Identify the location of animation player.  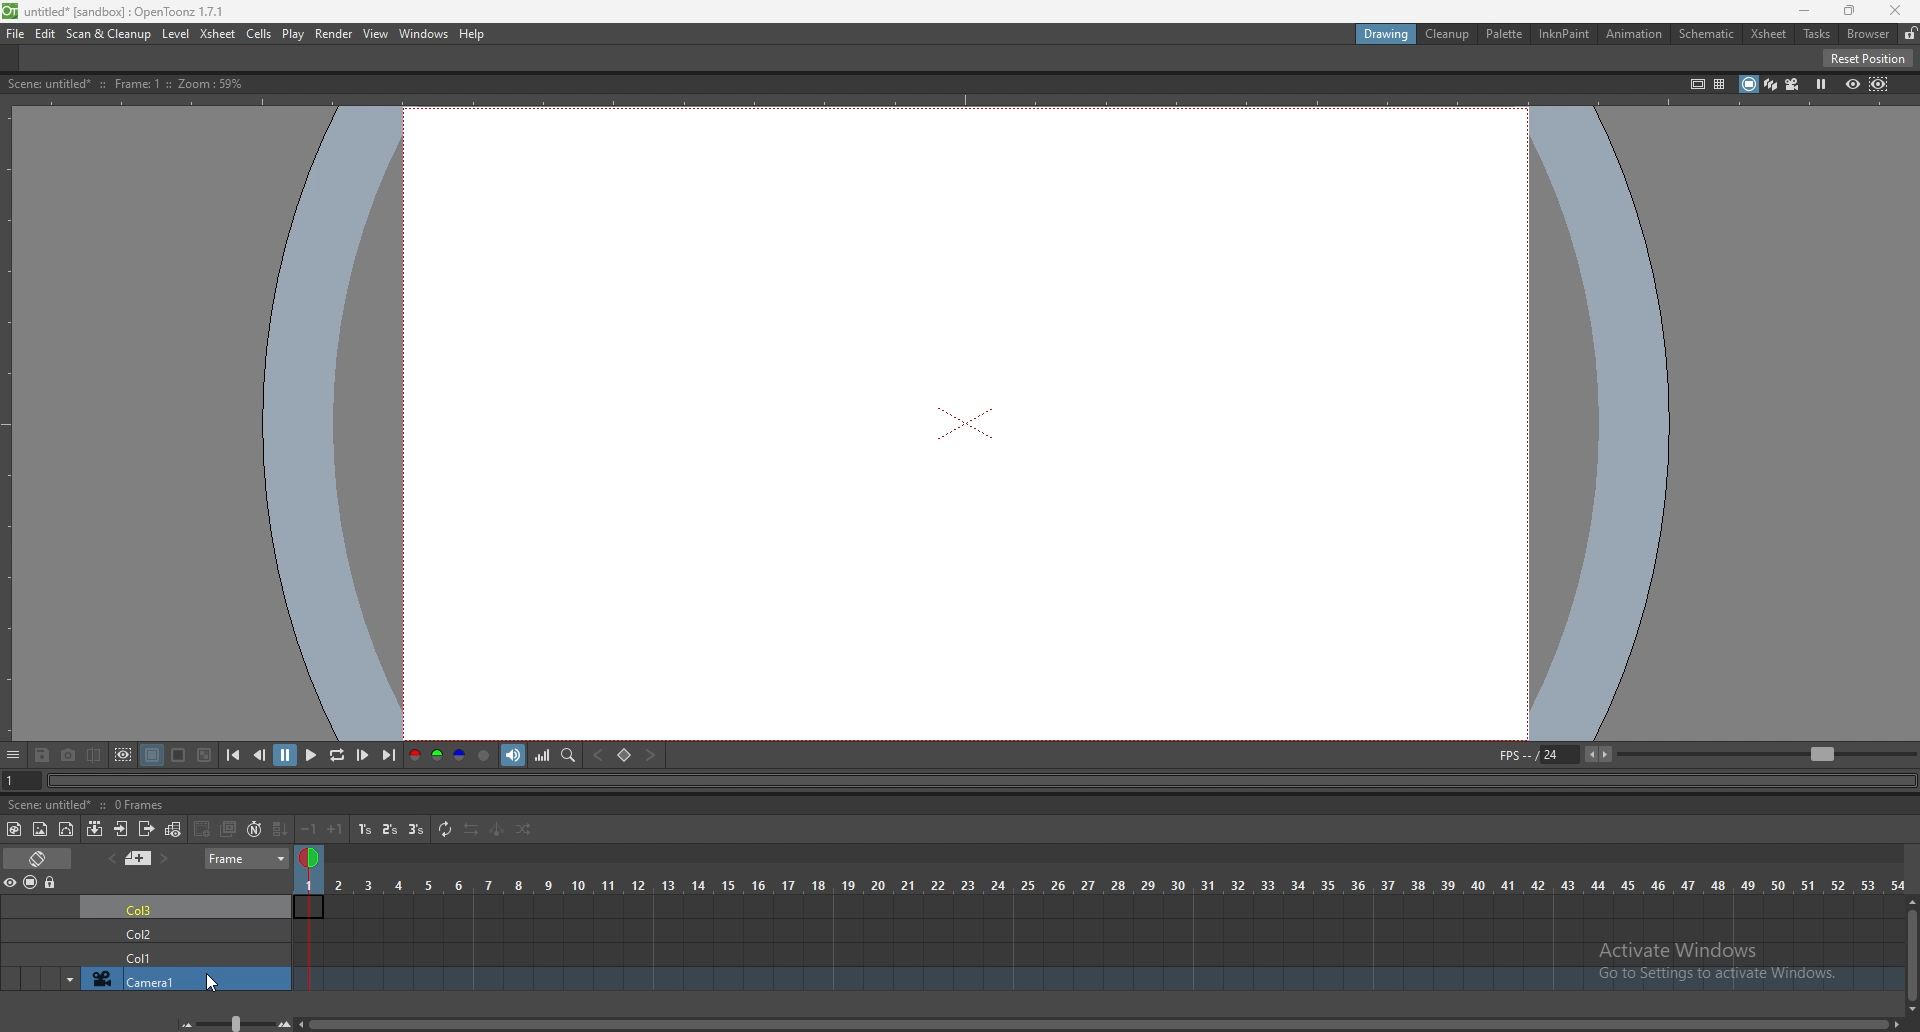
(967, 781).